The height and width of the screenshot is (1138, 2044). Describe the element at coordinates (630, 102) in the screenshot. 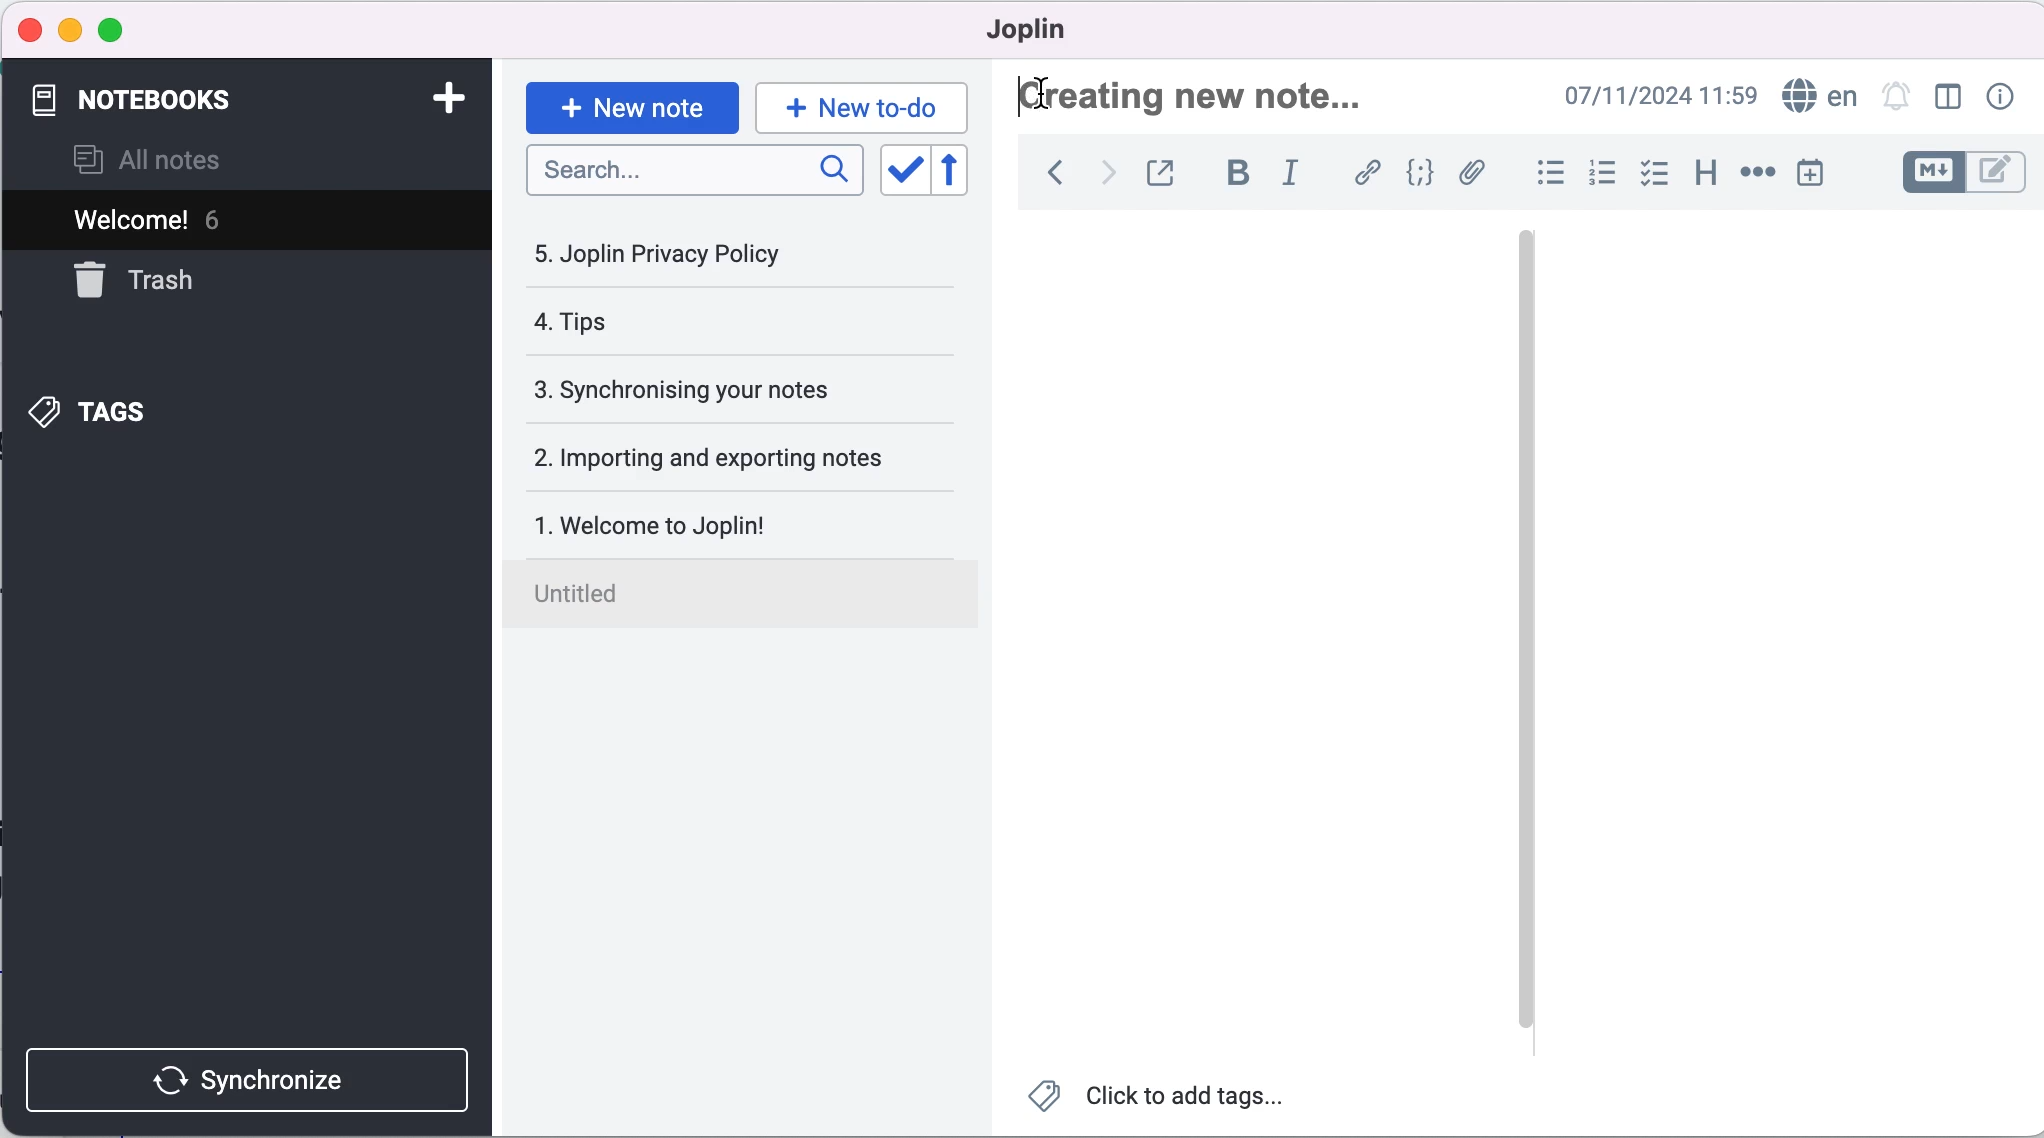

I see `new note` at that location.